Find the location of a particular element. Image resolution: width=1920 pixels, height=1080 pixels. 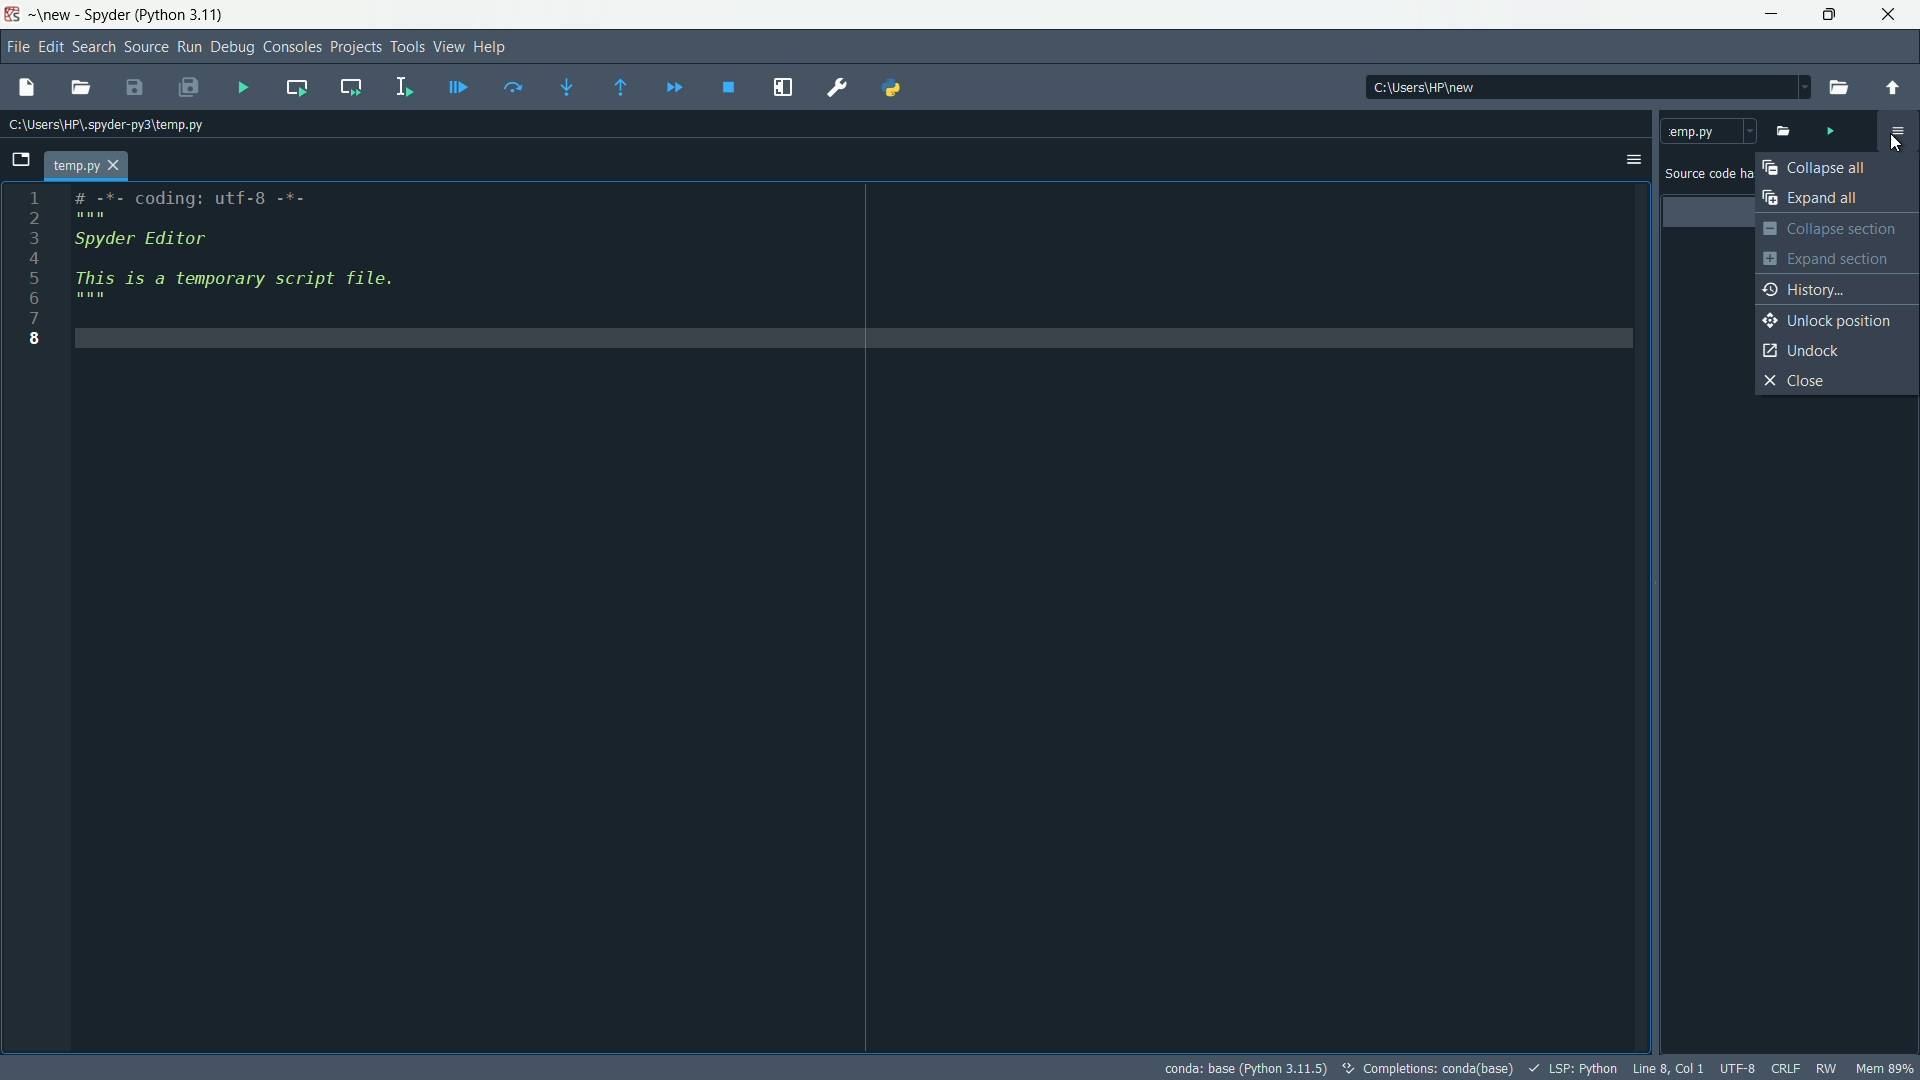

8 is located at coordinates (32, 339).